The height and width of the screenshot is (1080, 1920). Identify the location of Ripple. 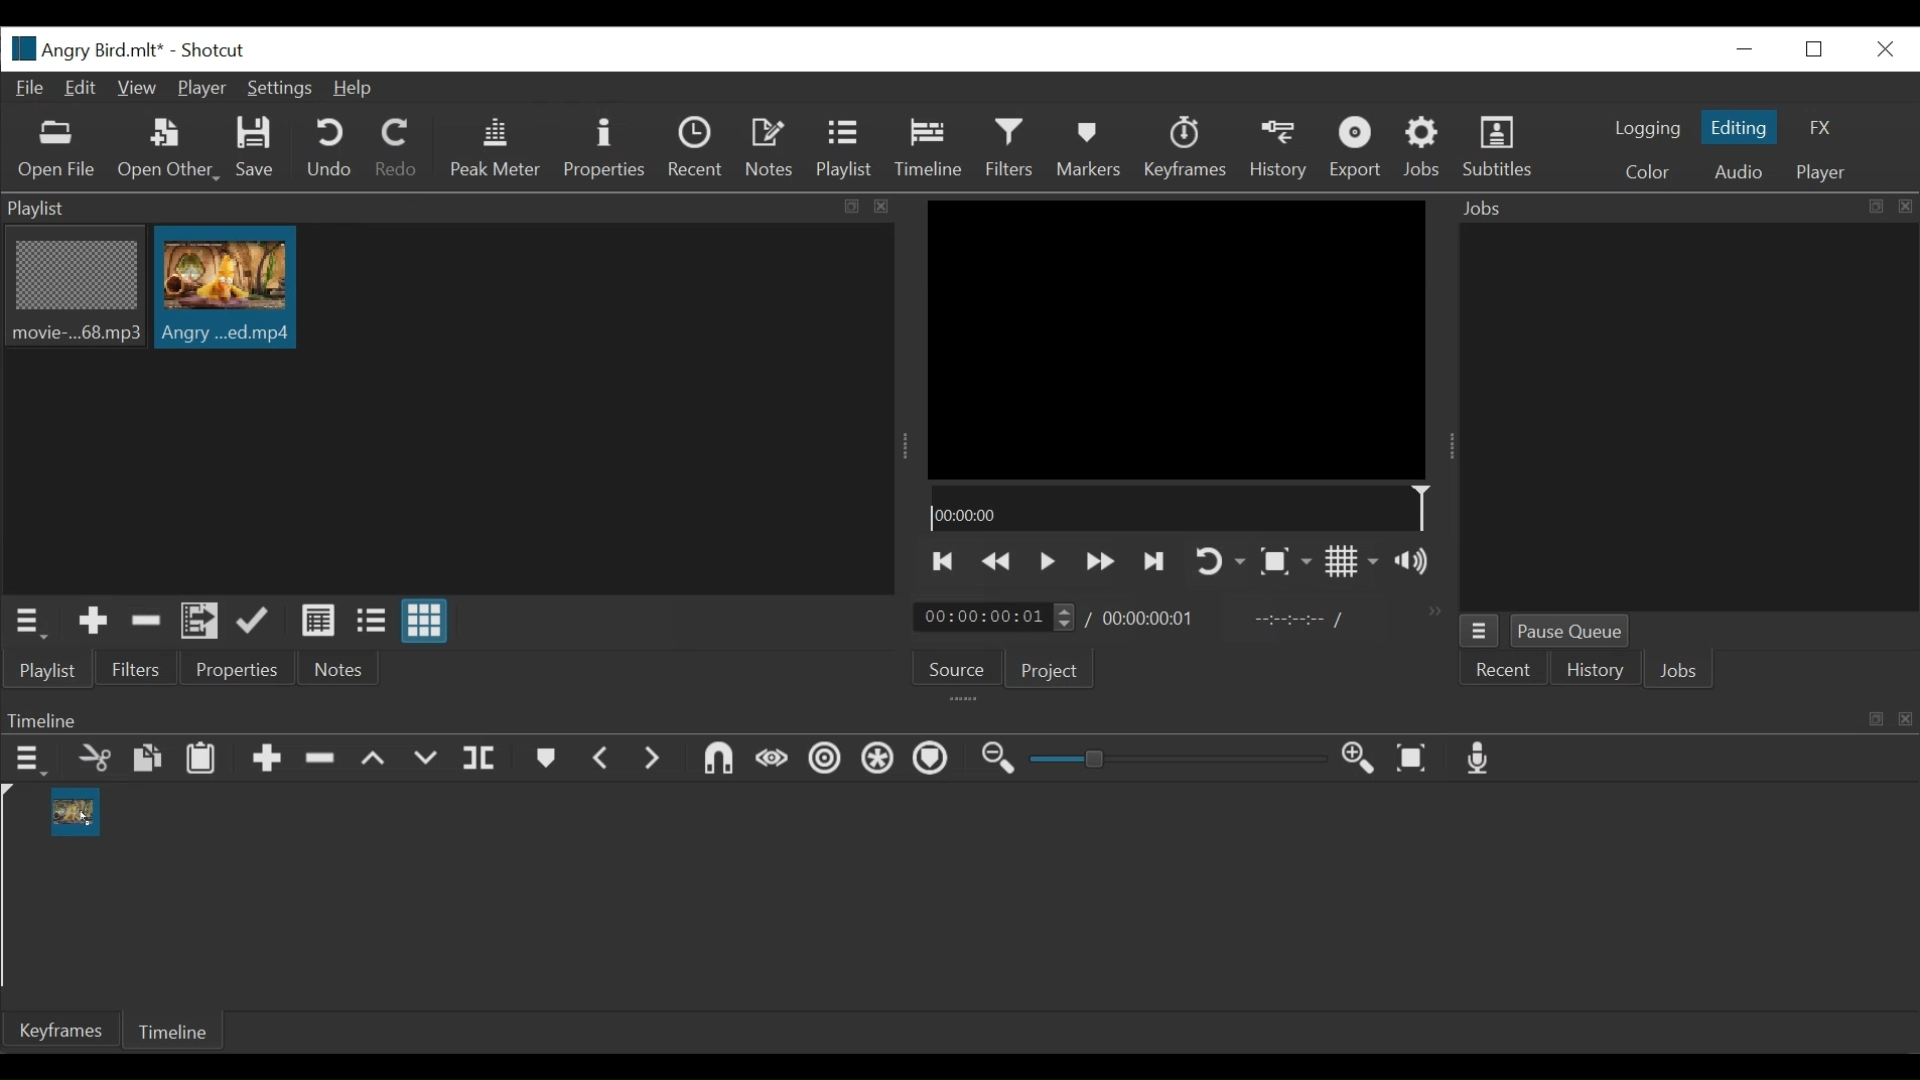
(826, 762).